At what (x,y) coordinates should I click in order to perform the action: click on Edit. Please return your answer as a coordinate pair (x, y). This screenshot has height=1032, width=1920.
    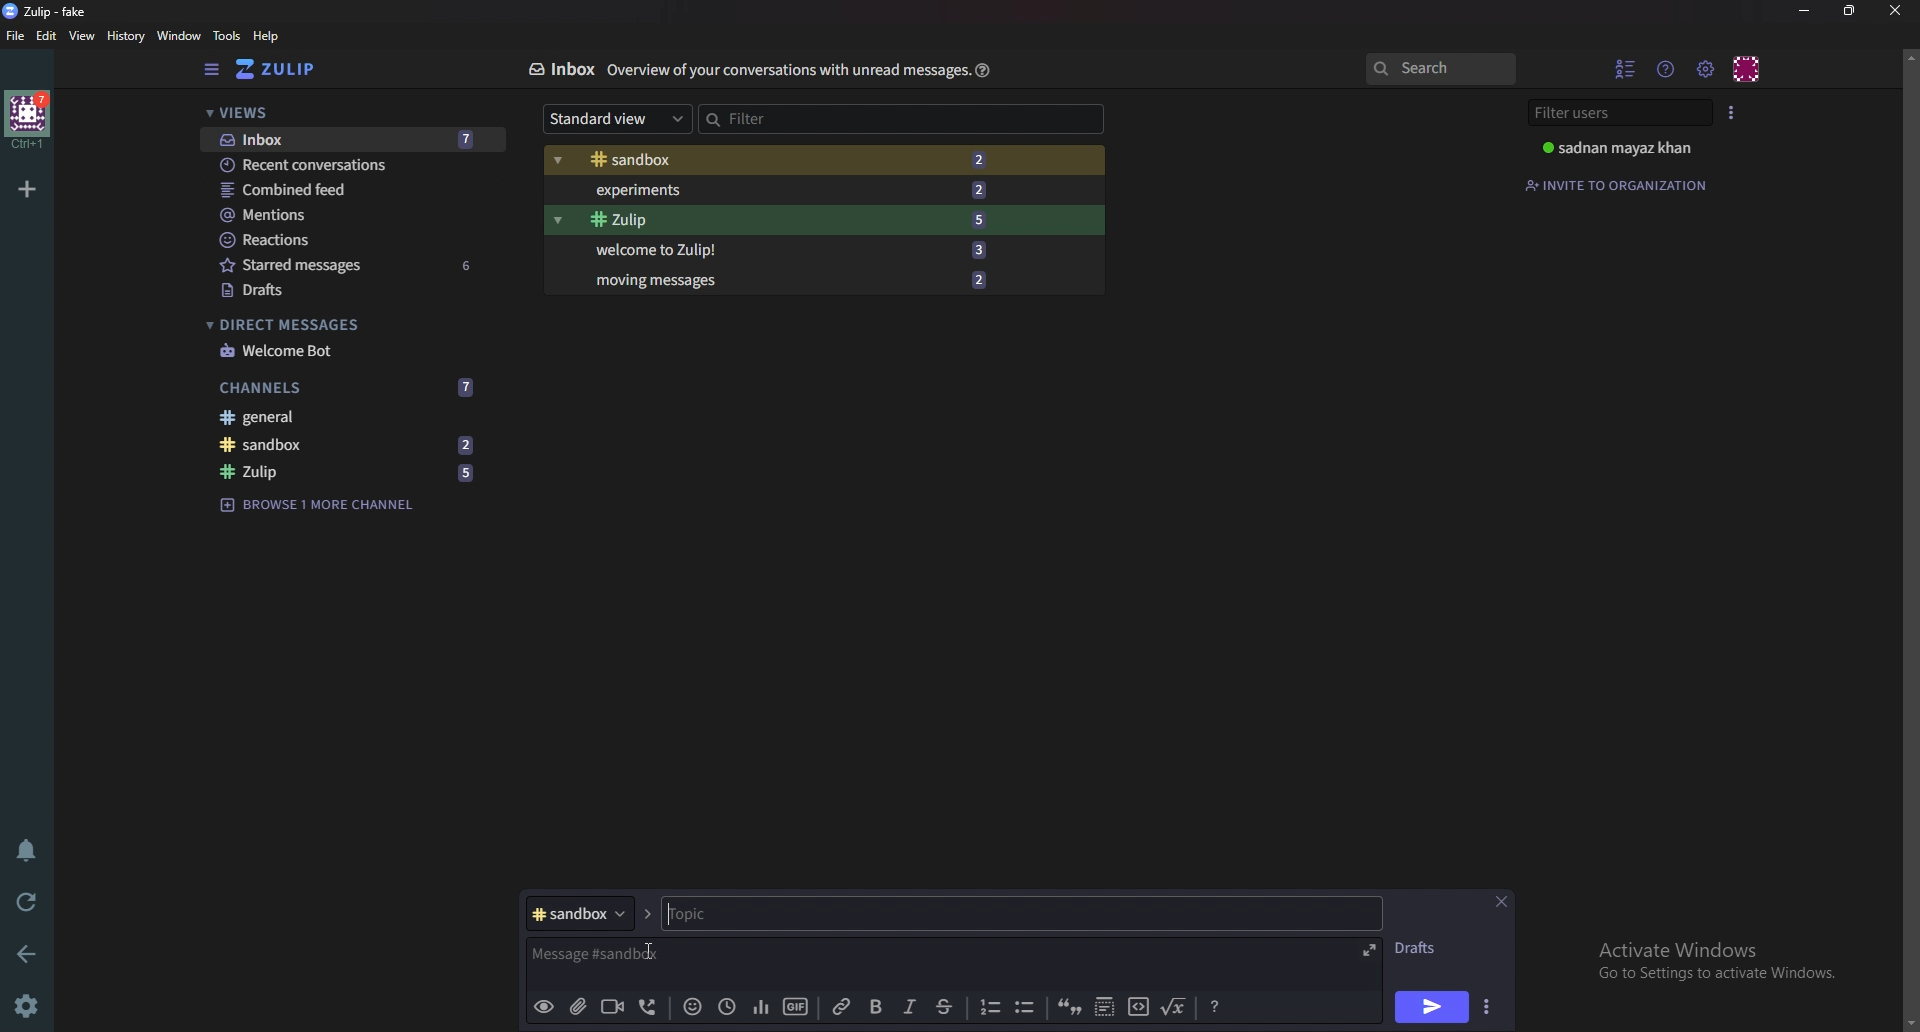
    Looking at the image, I should click on (47, 36).